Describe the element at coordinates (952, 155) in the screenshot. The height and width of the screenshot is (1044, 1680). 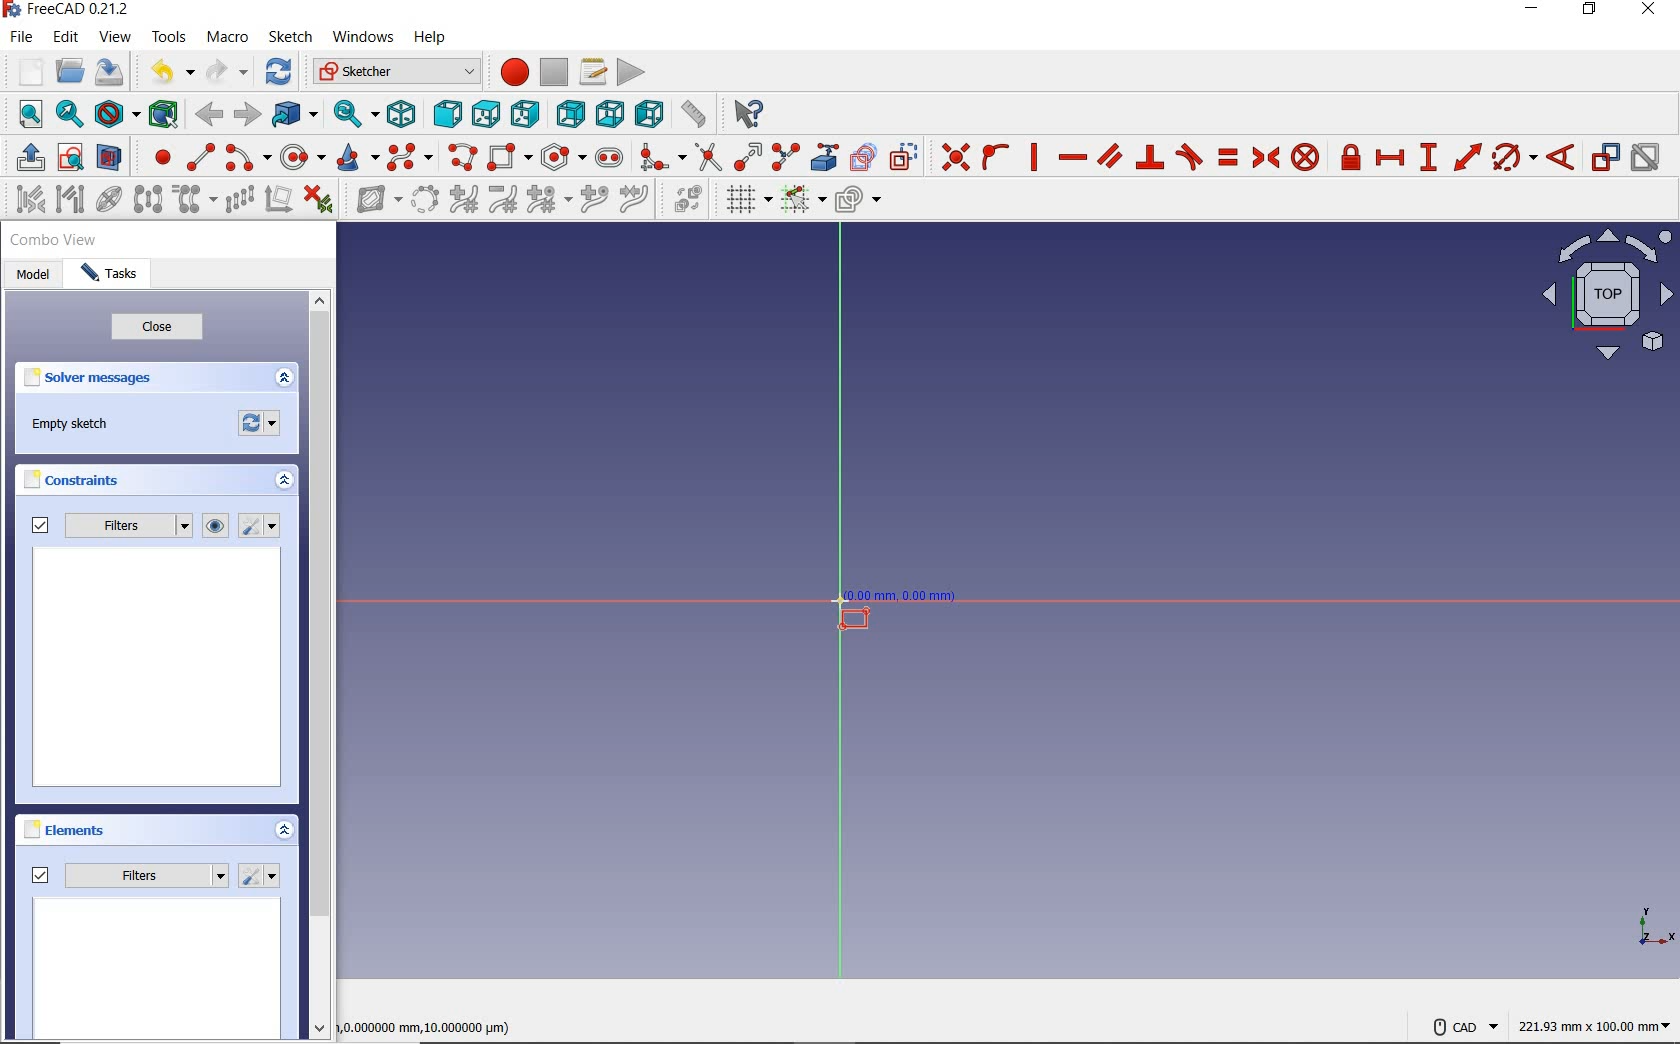
I see `constrain coincident` at that location.